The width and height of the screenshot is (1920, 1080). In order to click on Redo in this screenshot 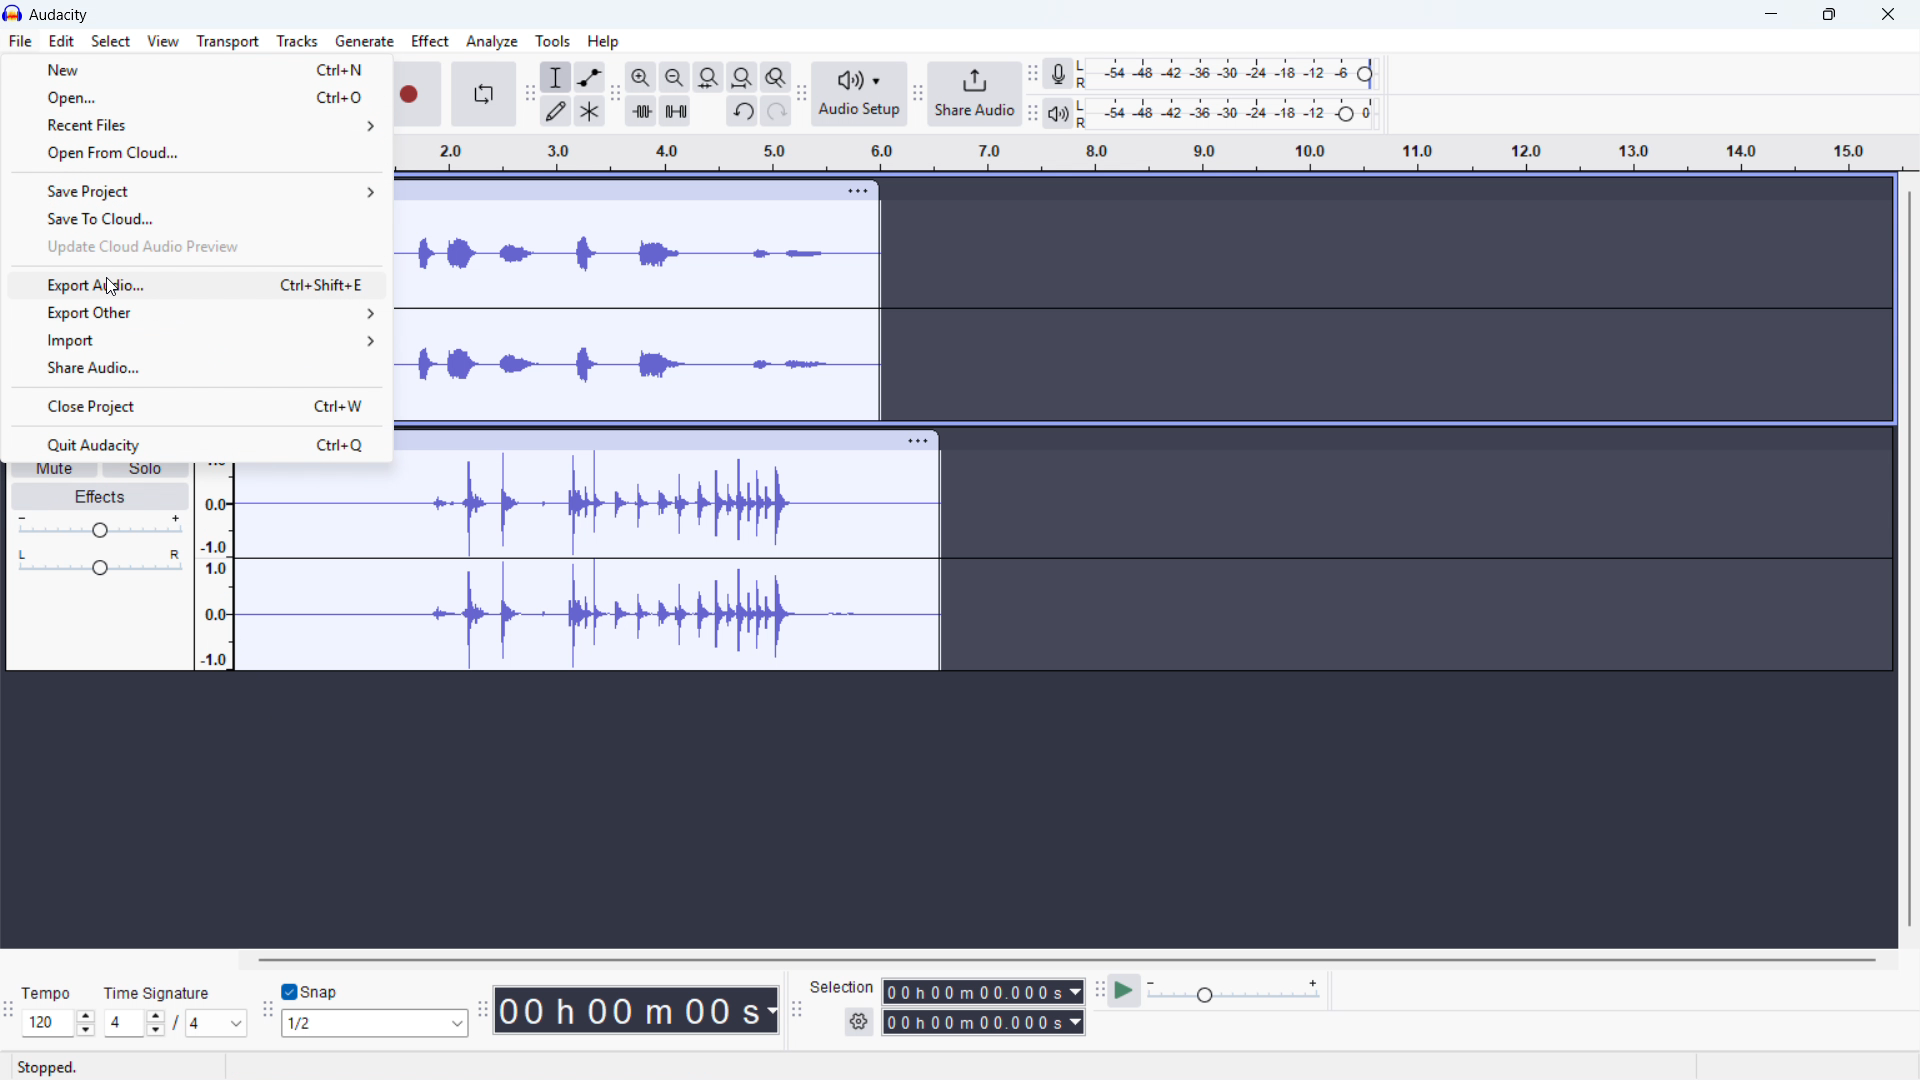, I will do `click(777, 111)`.